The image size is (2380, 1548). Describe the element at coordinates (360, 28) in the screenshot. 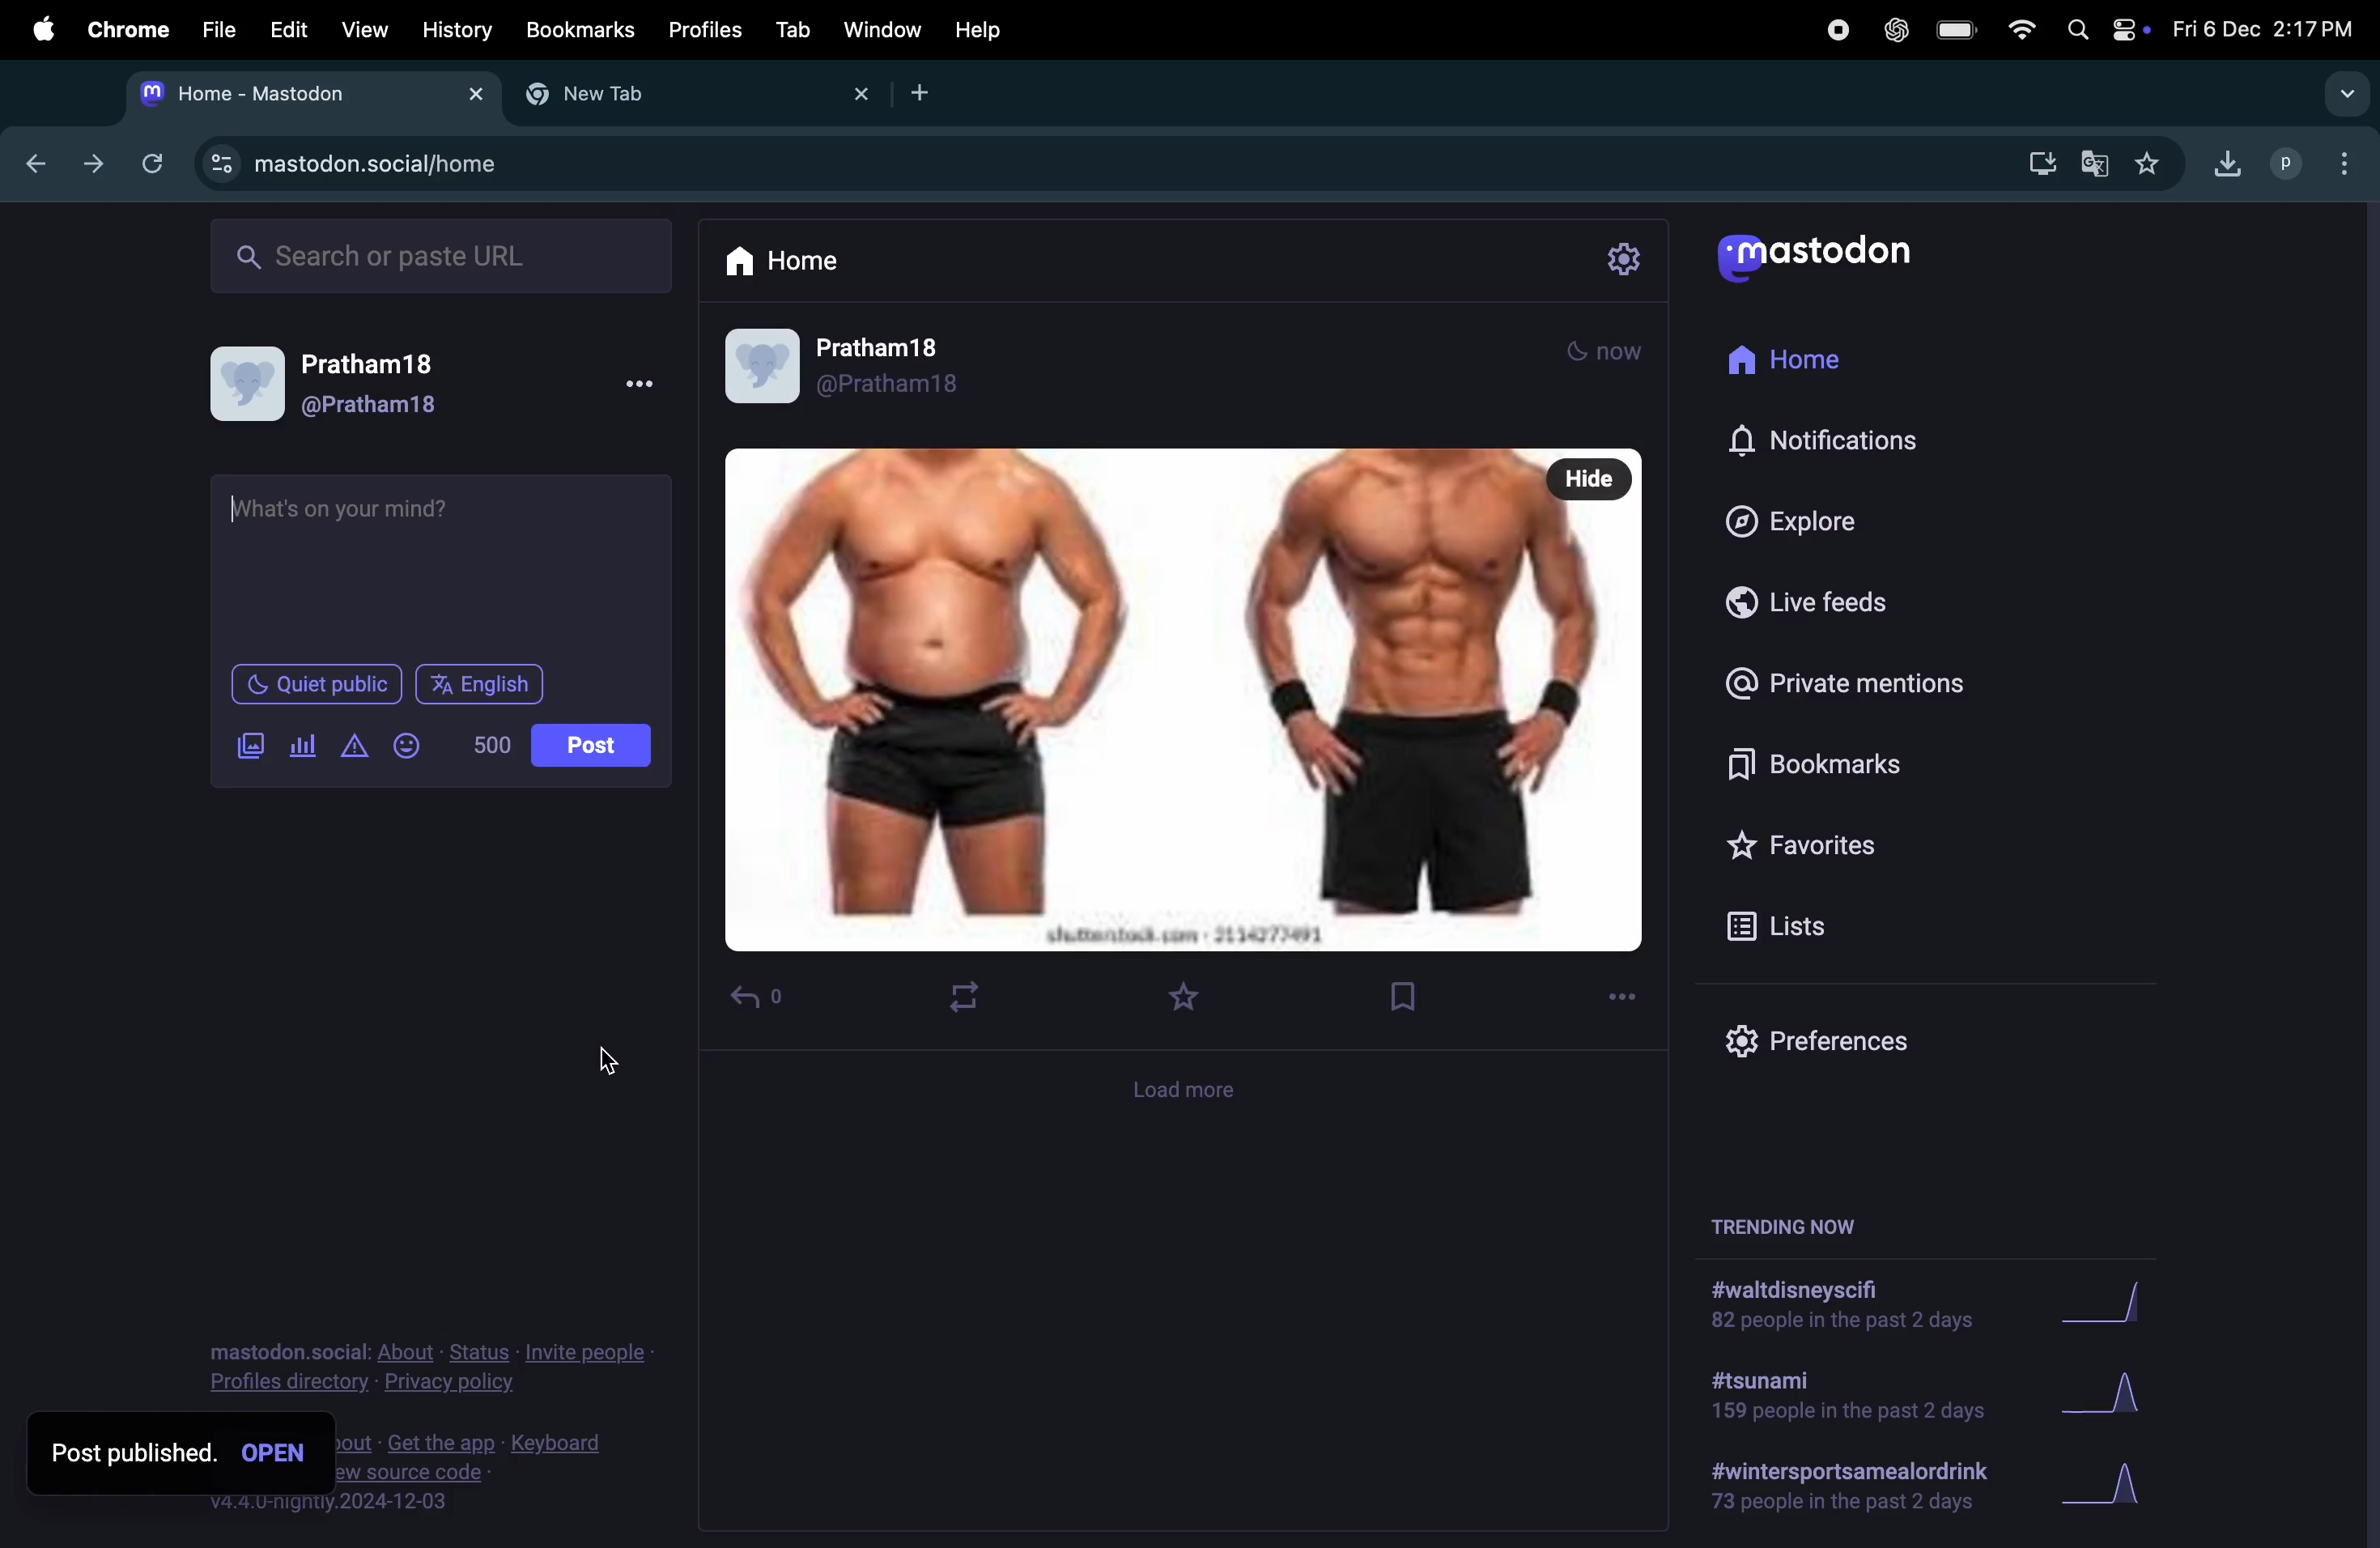

I see `view` at that location.